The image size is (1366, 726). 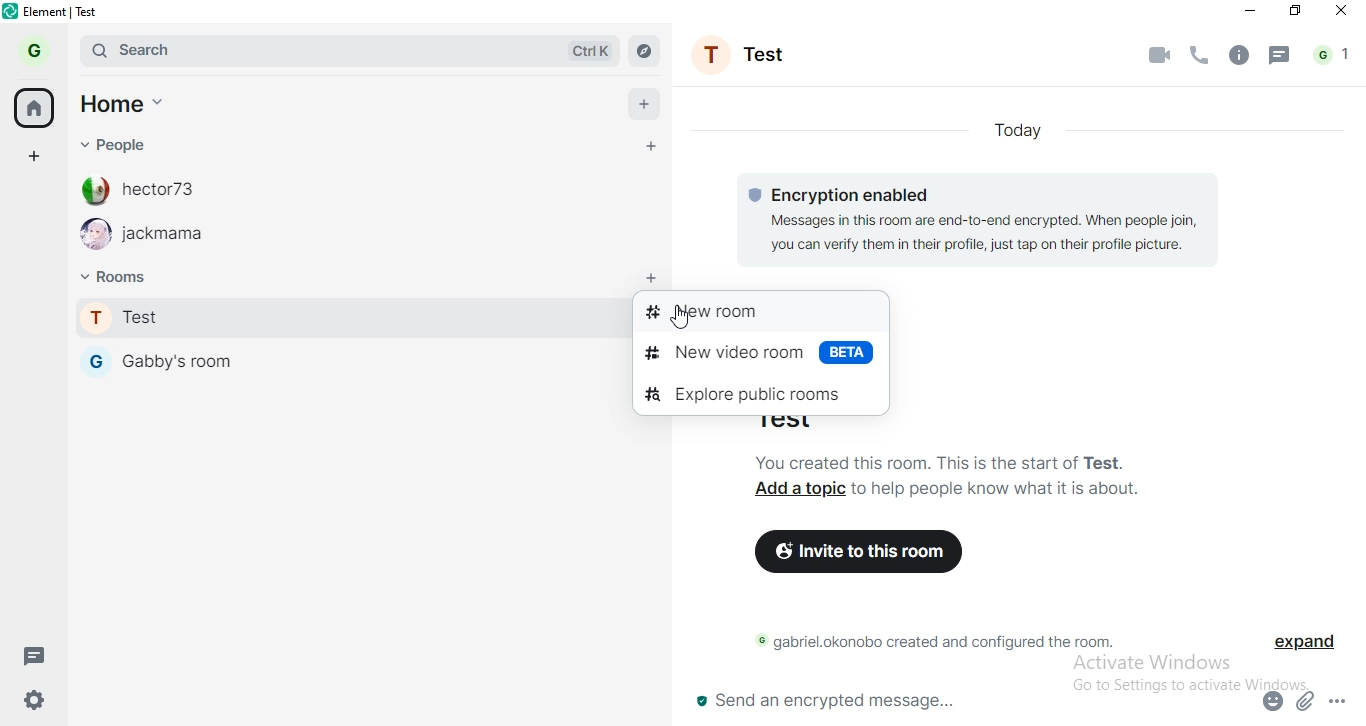 I want to click on send an encrypted message, so click(x=826, y=703).